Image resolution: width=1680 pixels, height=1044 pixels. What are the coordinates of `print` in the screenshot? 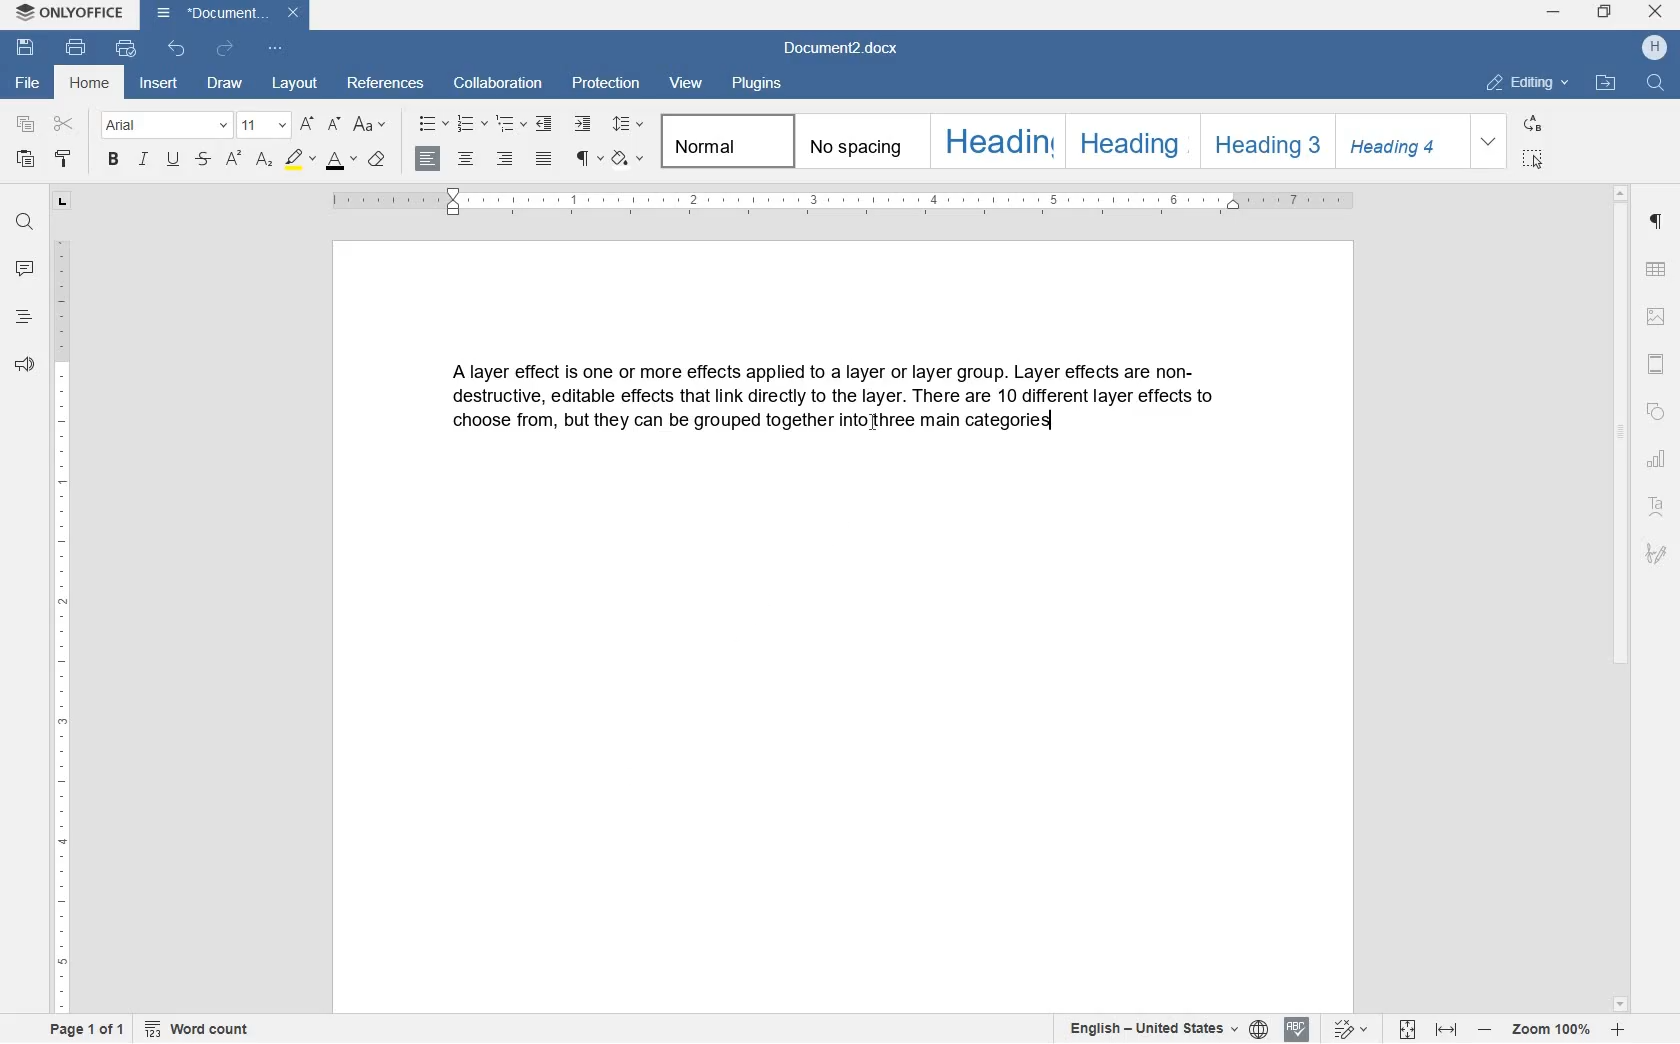 It's located at (78, 49).